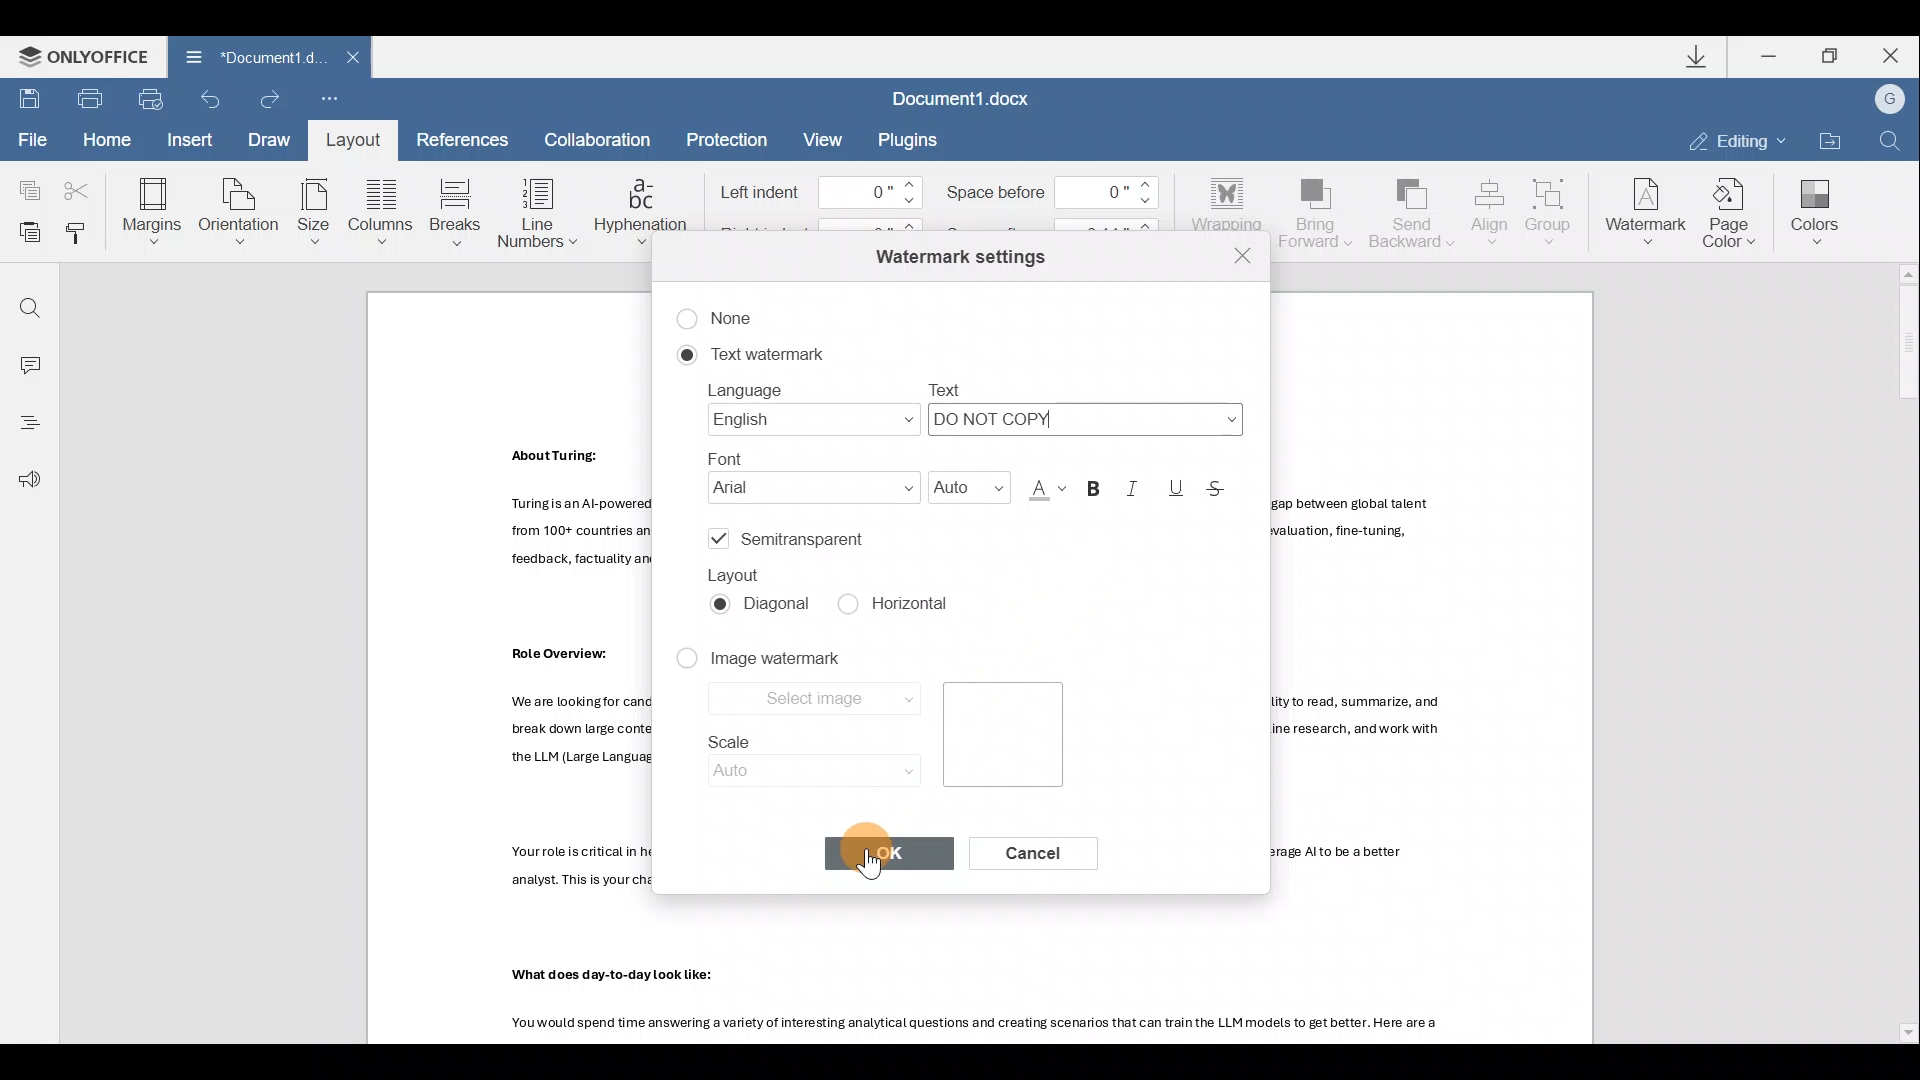  What do you see at coordinates (1704, 59) in the screenshot?
I see `Downloads` at bounding box center [1704, 59].